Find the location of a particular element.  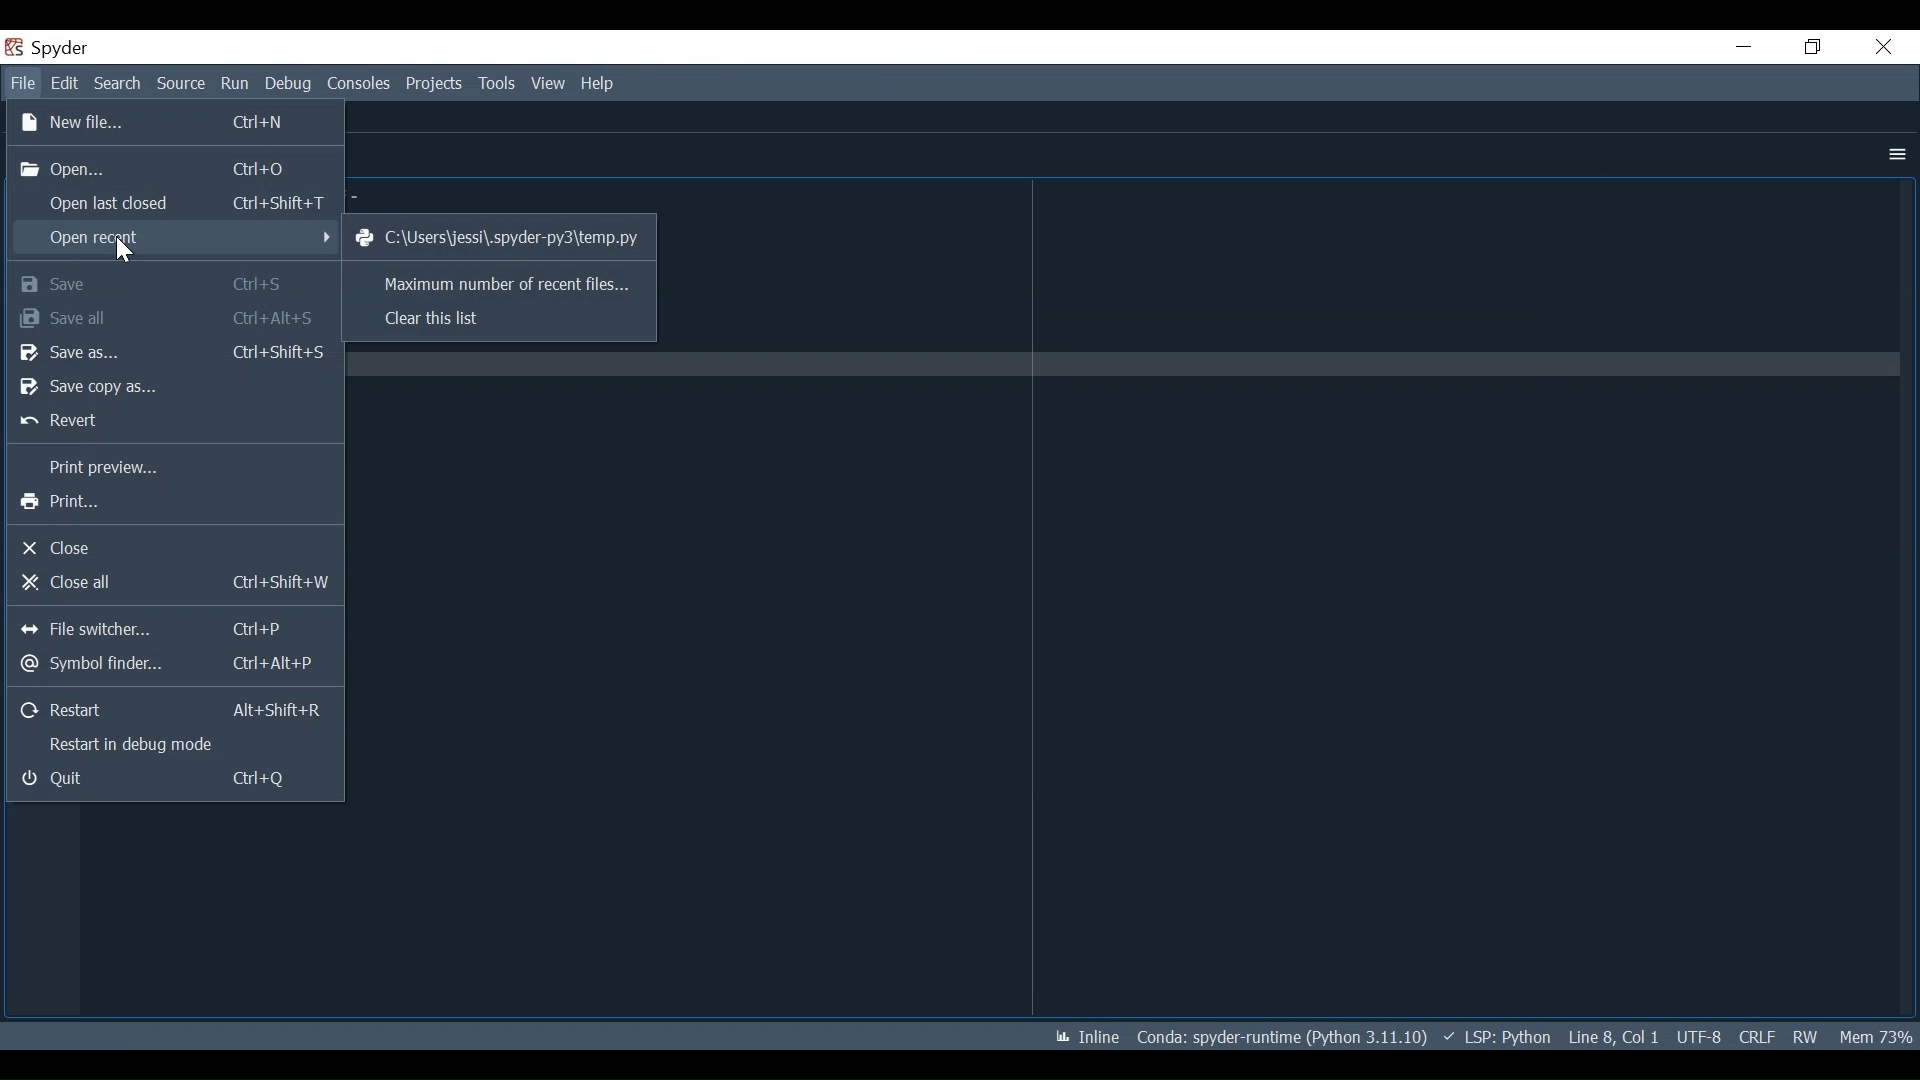

Help is located at coordinates (598, 84).